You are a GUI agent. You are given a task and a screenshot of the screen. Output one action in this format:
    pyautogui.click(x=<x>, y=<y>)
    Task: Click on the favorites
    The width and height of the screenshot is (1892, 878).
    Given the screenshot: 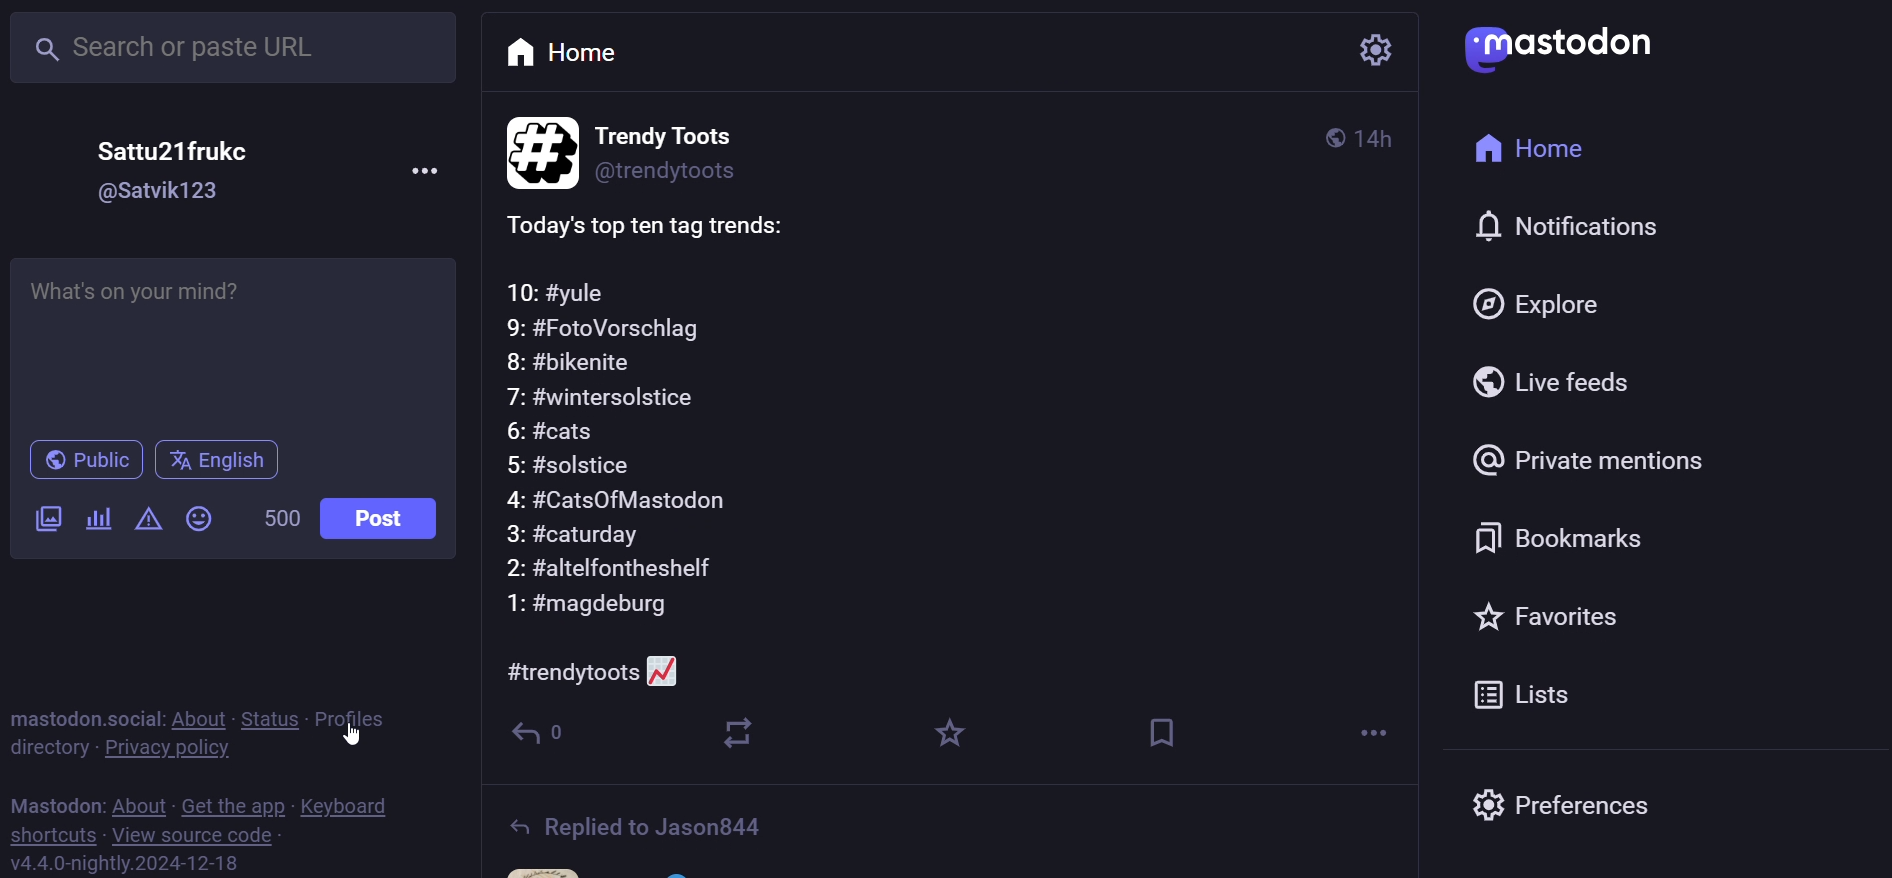 What is the action you would take?
    pyautogui.click(x=1567, y=612)
    